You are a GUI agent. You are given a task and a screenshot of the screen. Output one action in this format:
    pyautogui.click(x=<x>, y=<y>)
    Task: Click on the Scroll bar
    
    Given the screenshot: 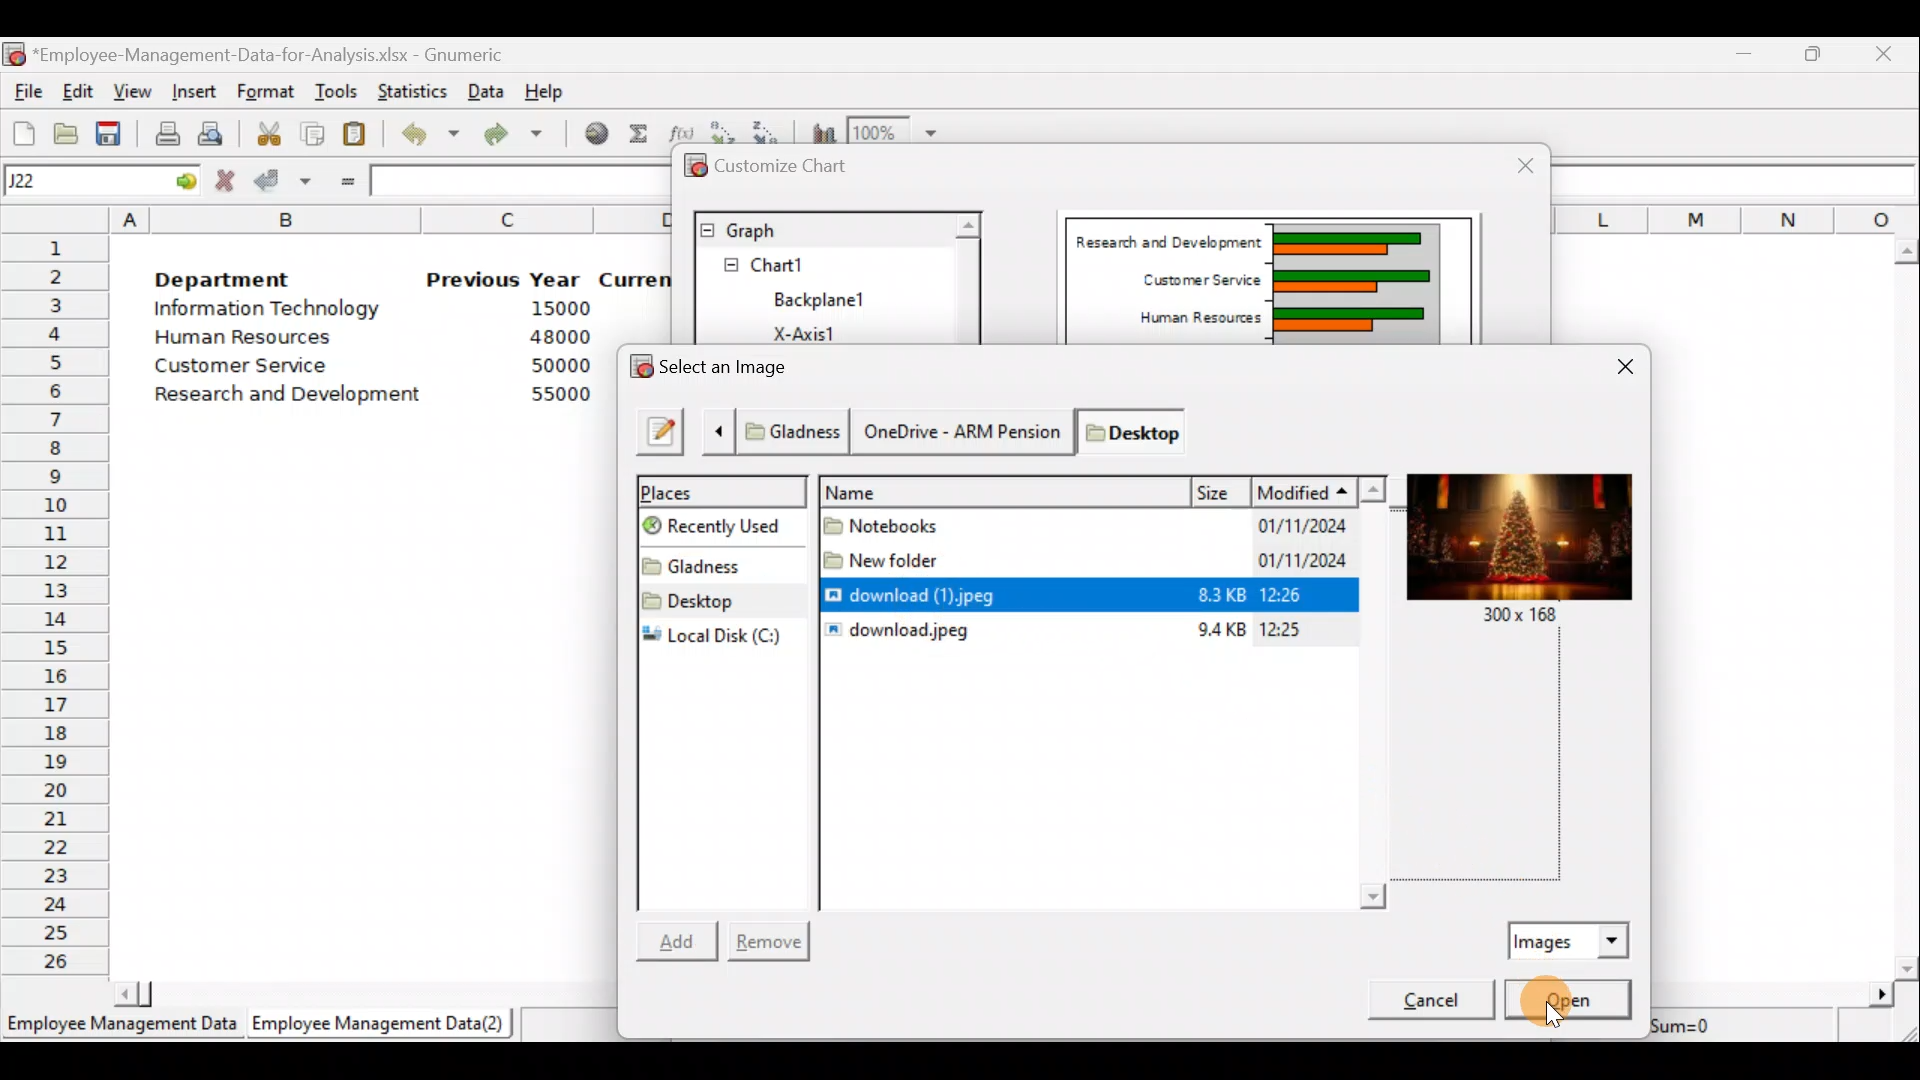 What is the action you would take?
    pyautogui.click(x=966, y=277)
    